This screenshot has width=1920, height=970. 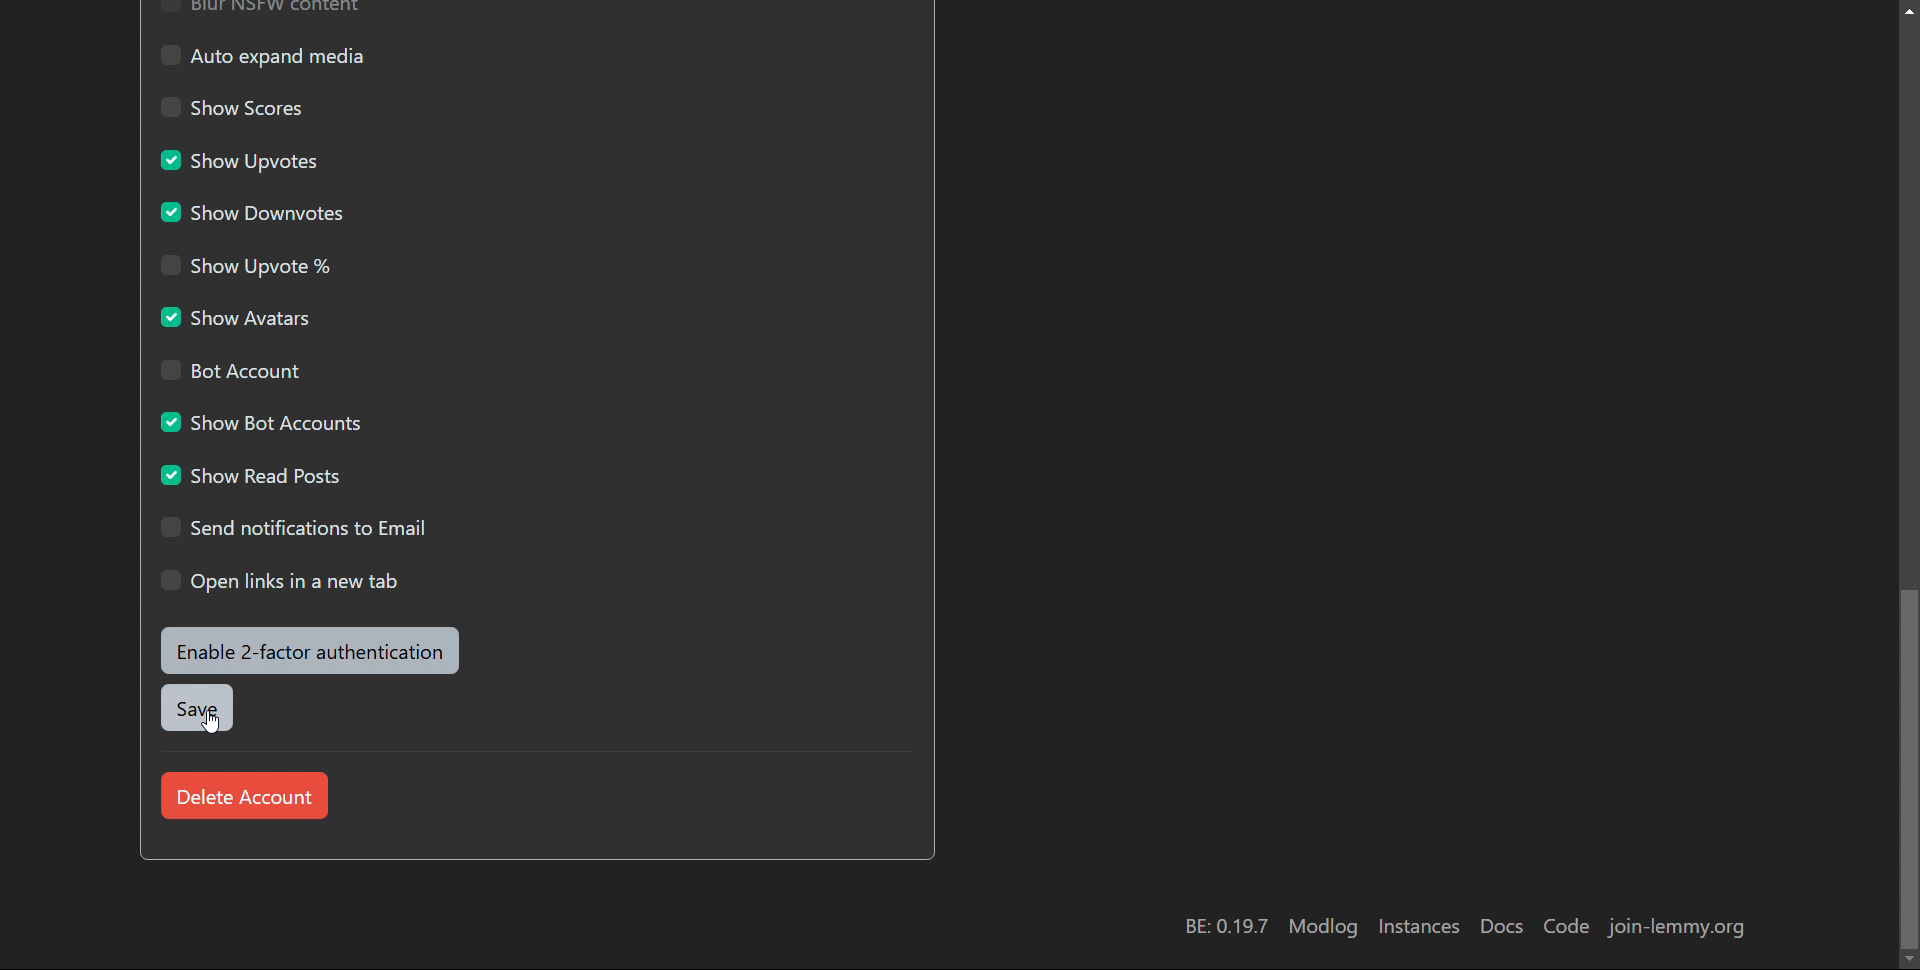 What do you see at coordinates (309, 651) in the screenshot?
I see `enable 2-factor authentication` at bounding box center [309, 651].